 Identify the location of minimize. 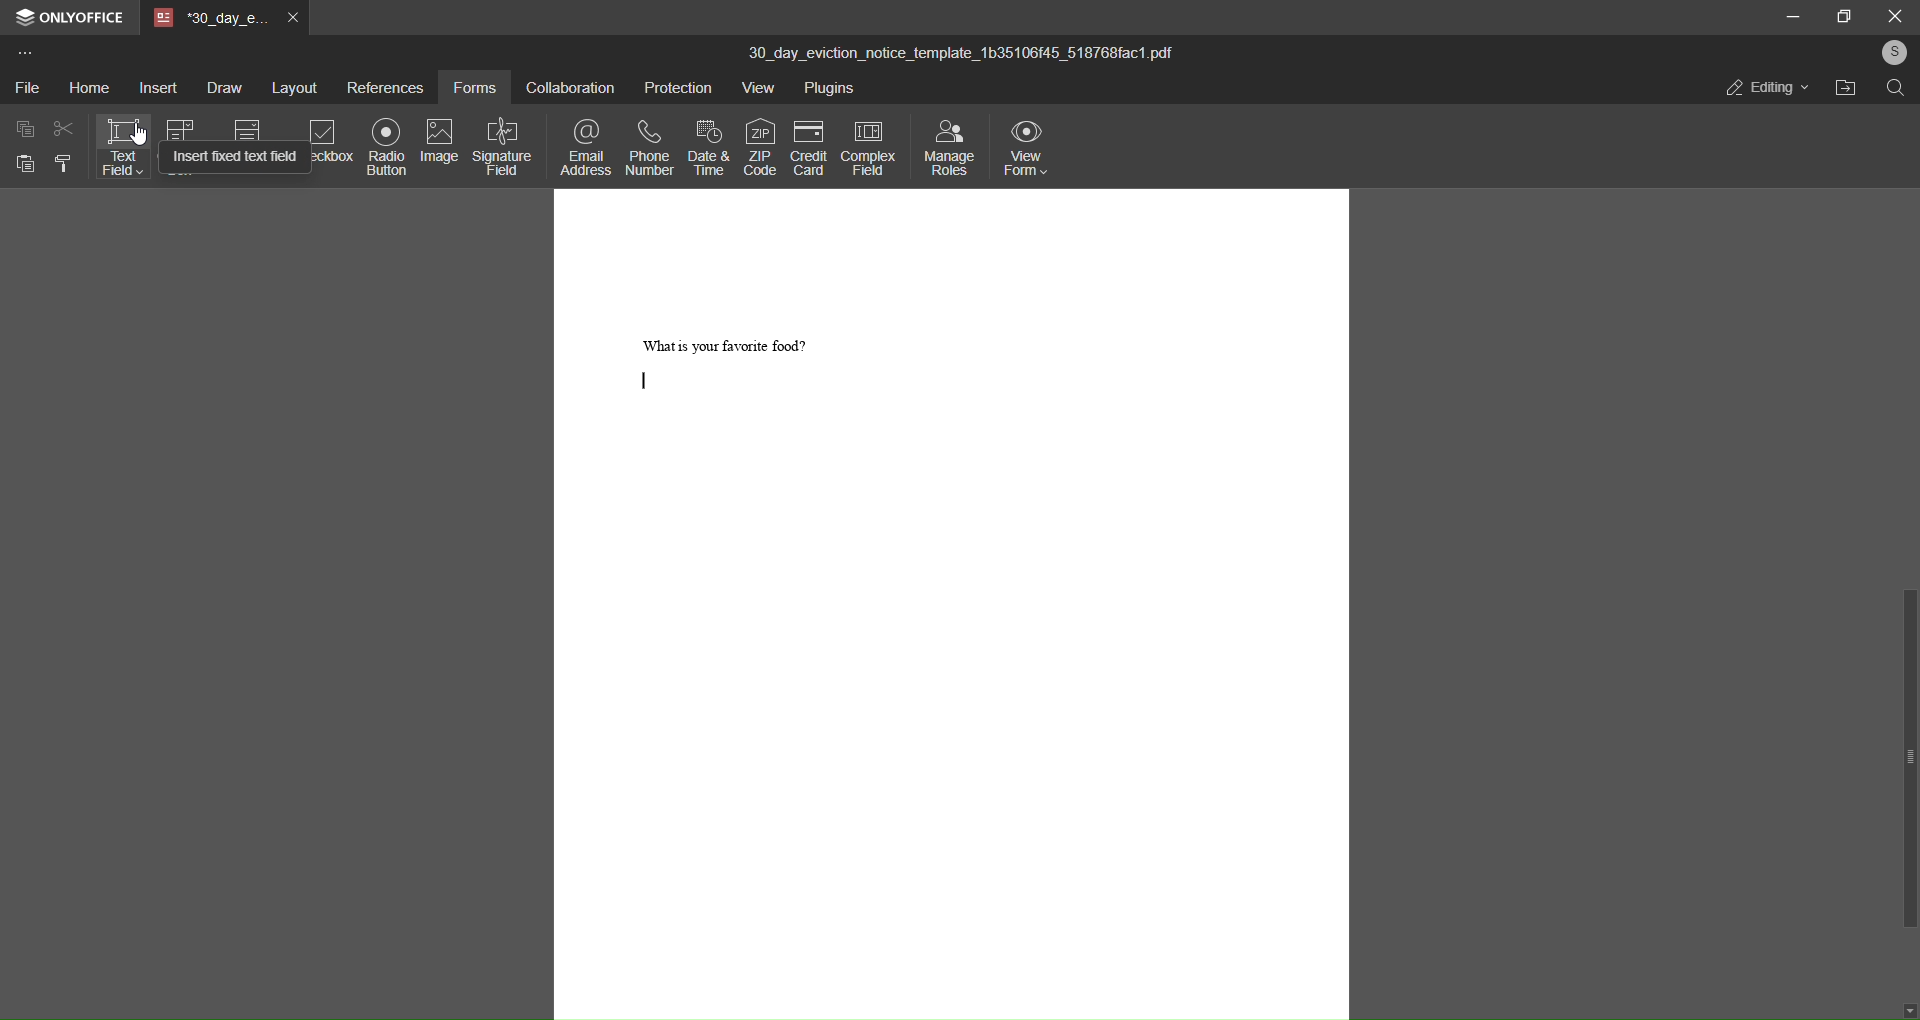
(1791, 16).